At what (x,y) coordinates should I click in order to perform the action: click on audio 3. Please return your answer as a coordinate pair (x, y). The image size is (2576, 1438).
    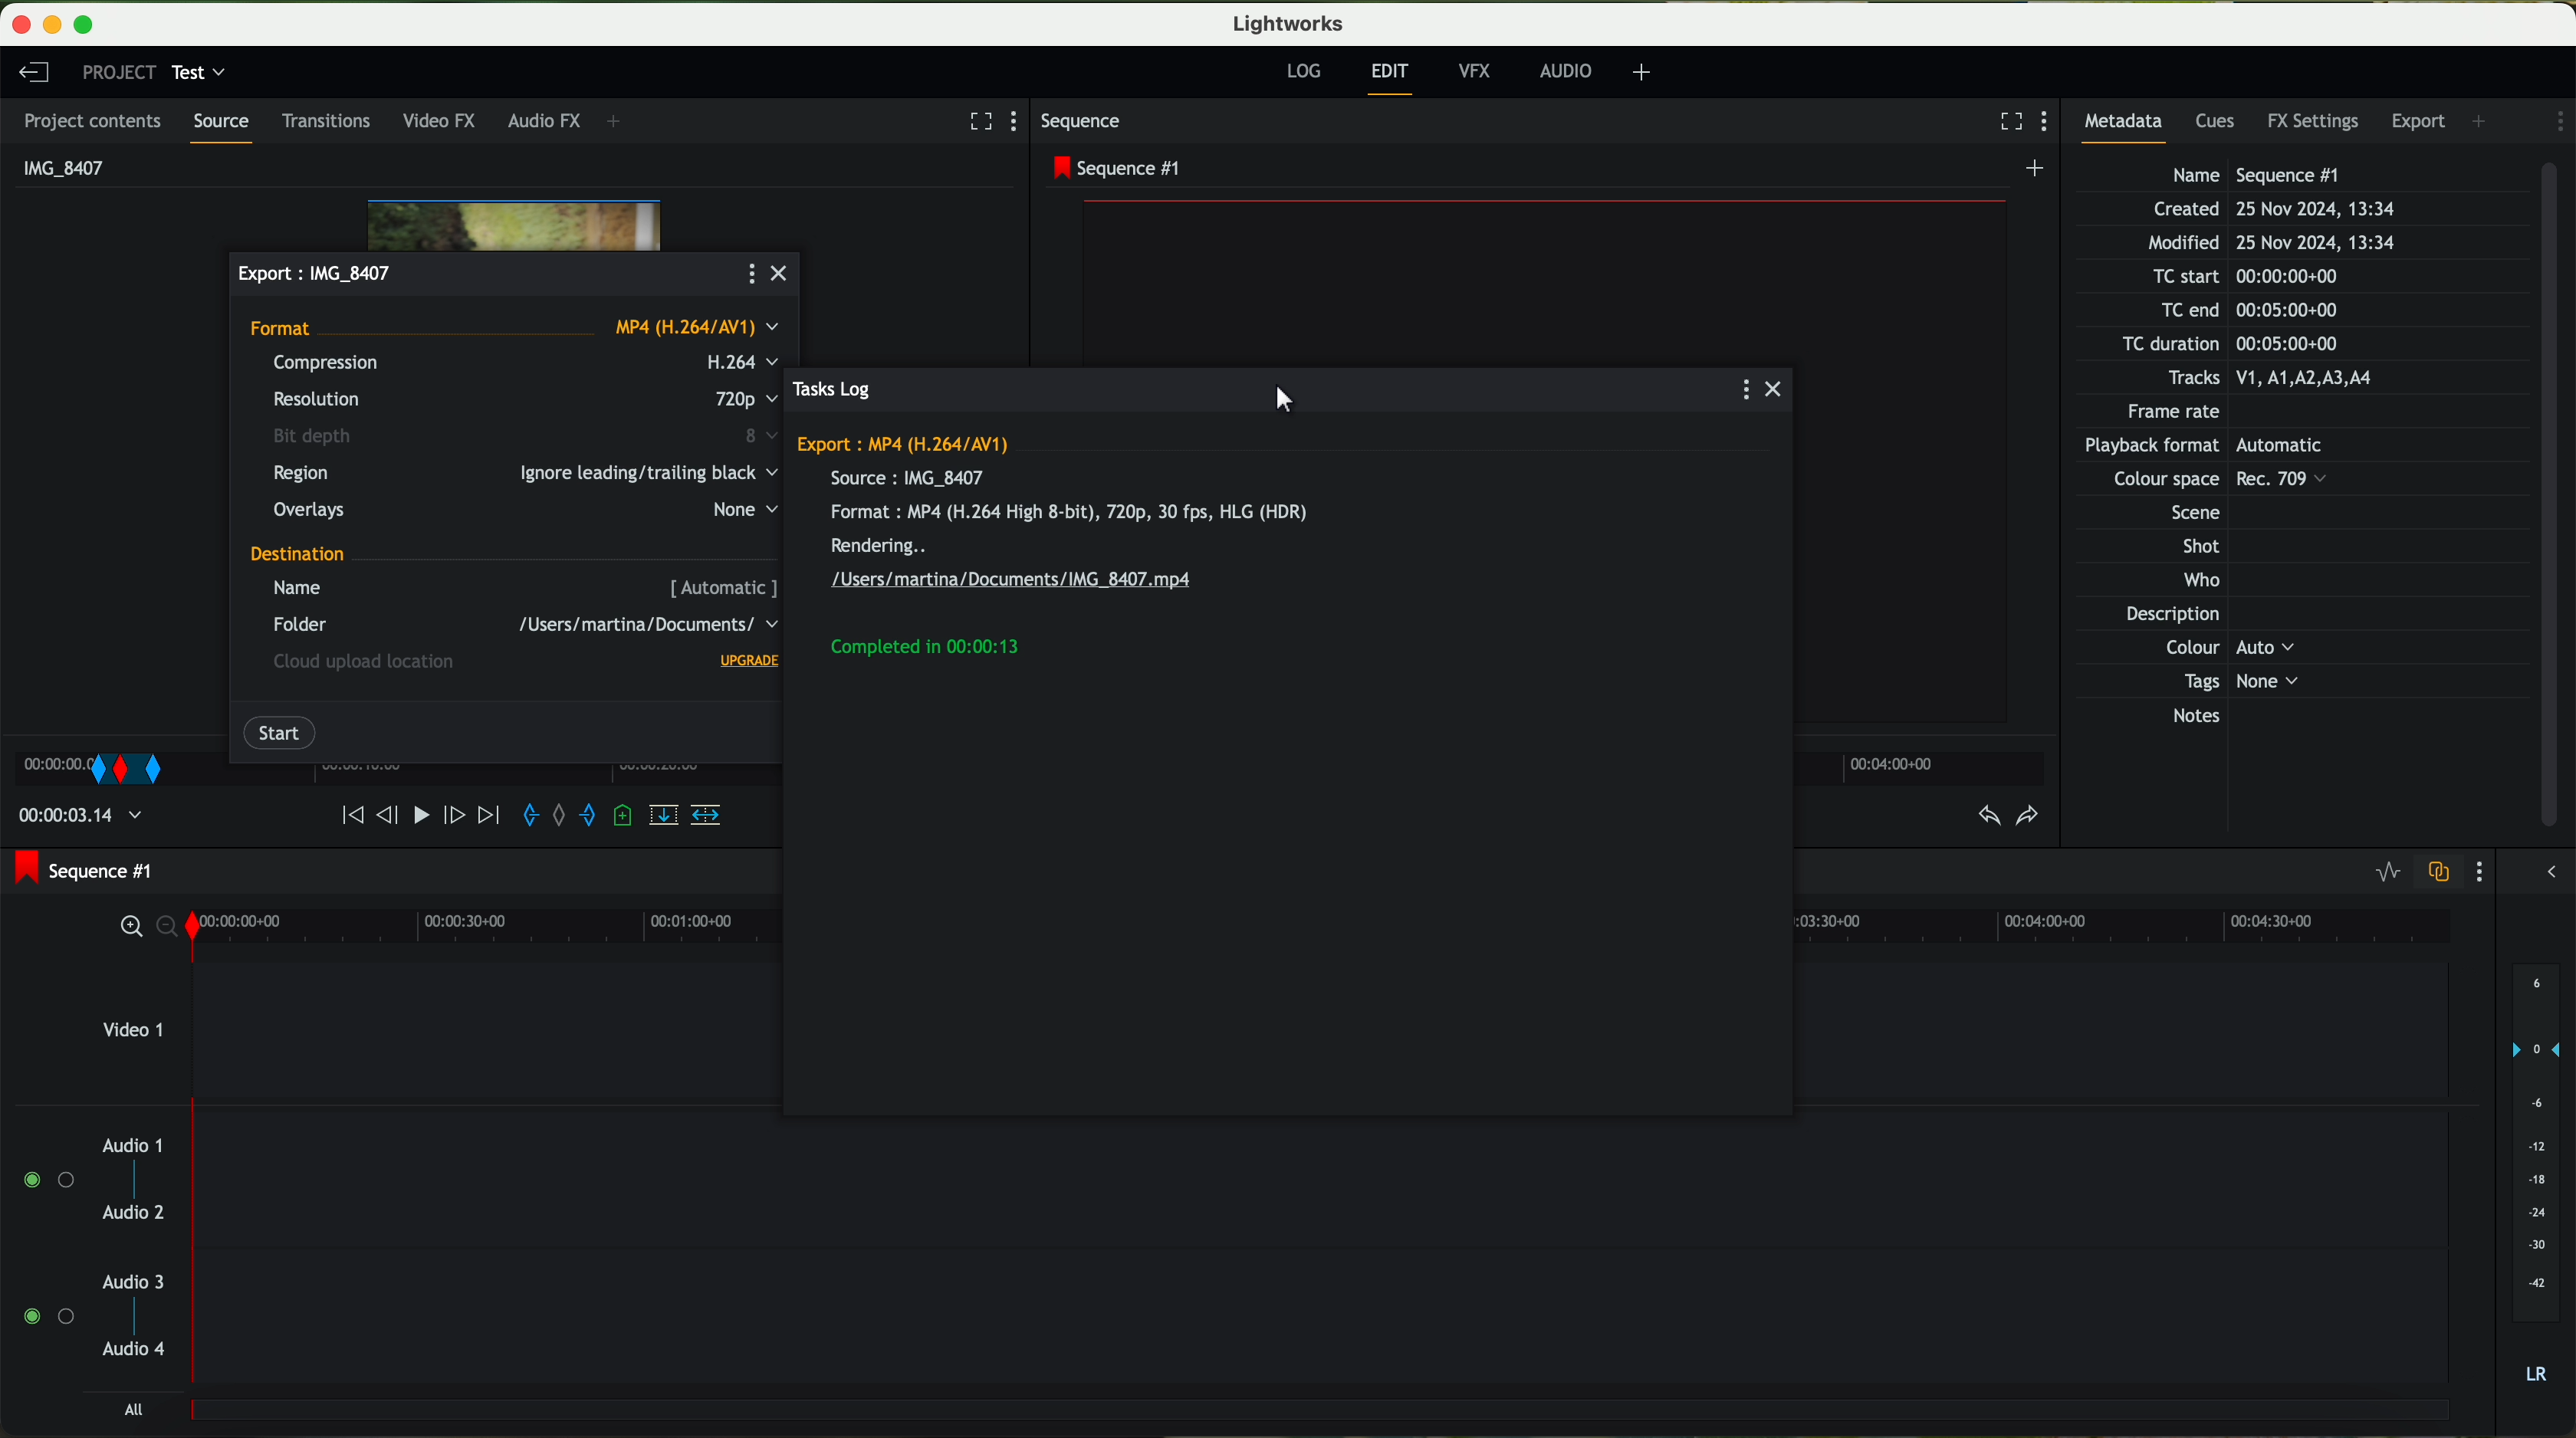
    Looking at the image, I should click on (135, 1281).